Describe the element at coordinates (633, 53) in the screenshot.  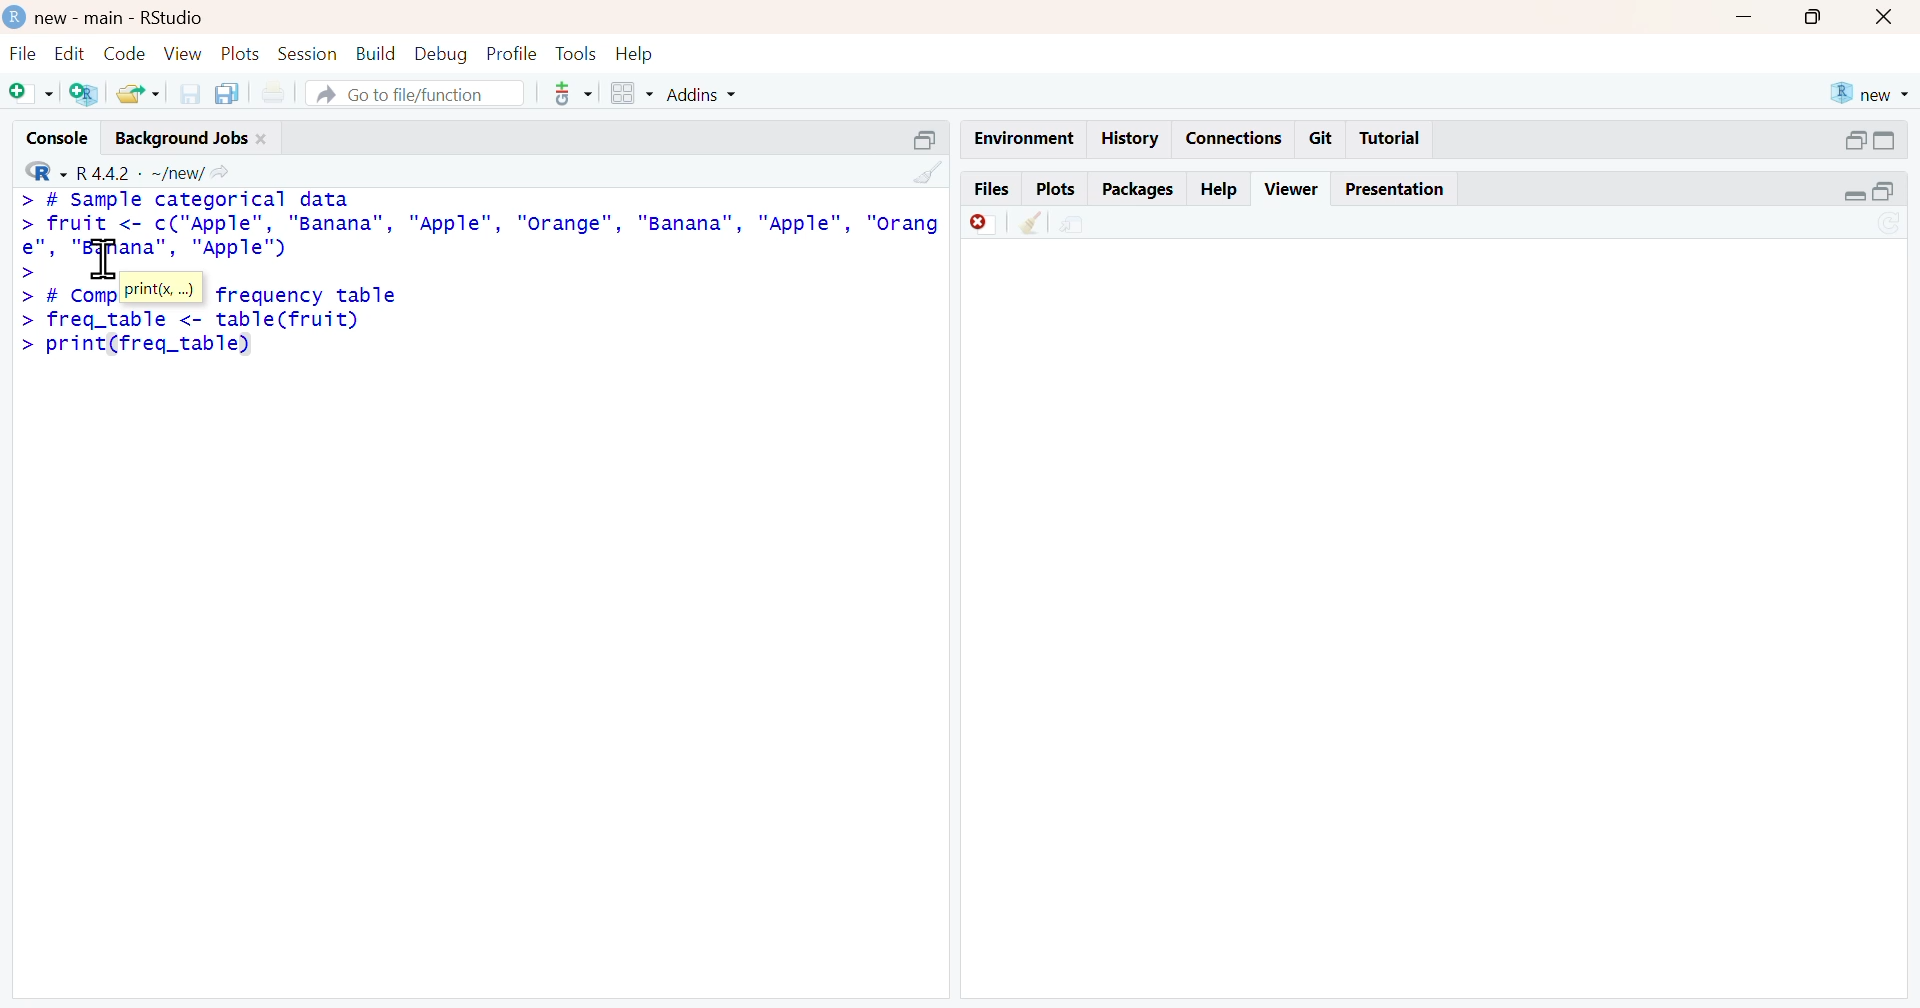
I see `help` at that location.